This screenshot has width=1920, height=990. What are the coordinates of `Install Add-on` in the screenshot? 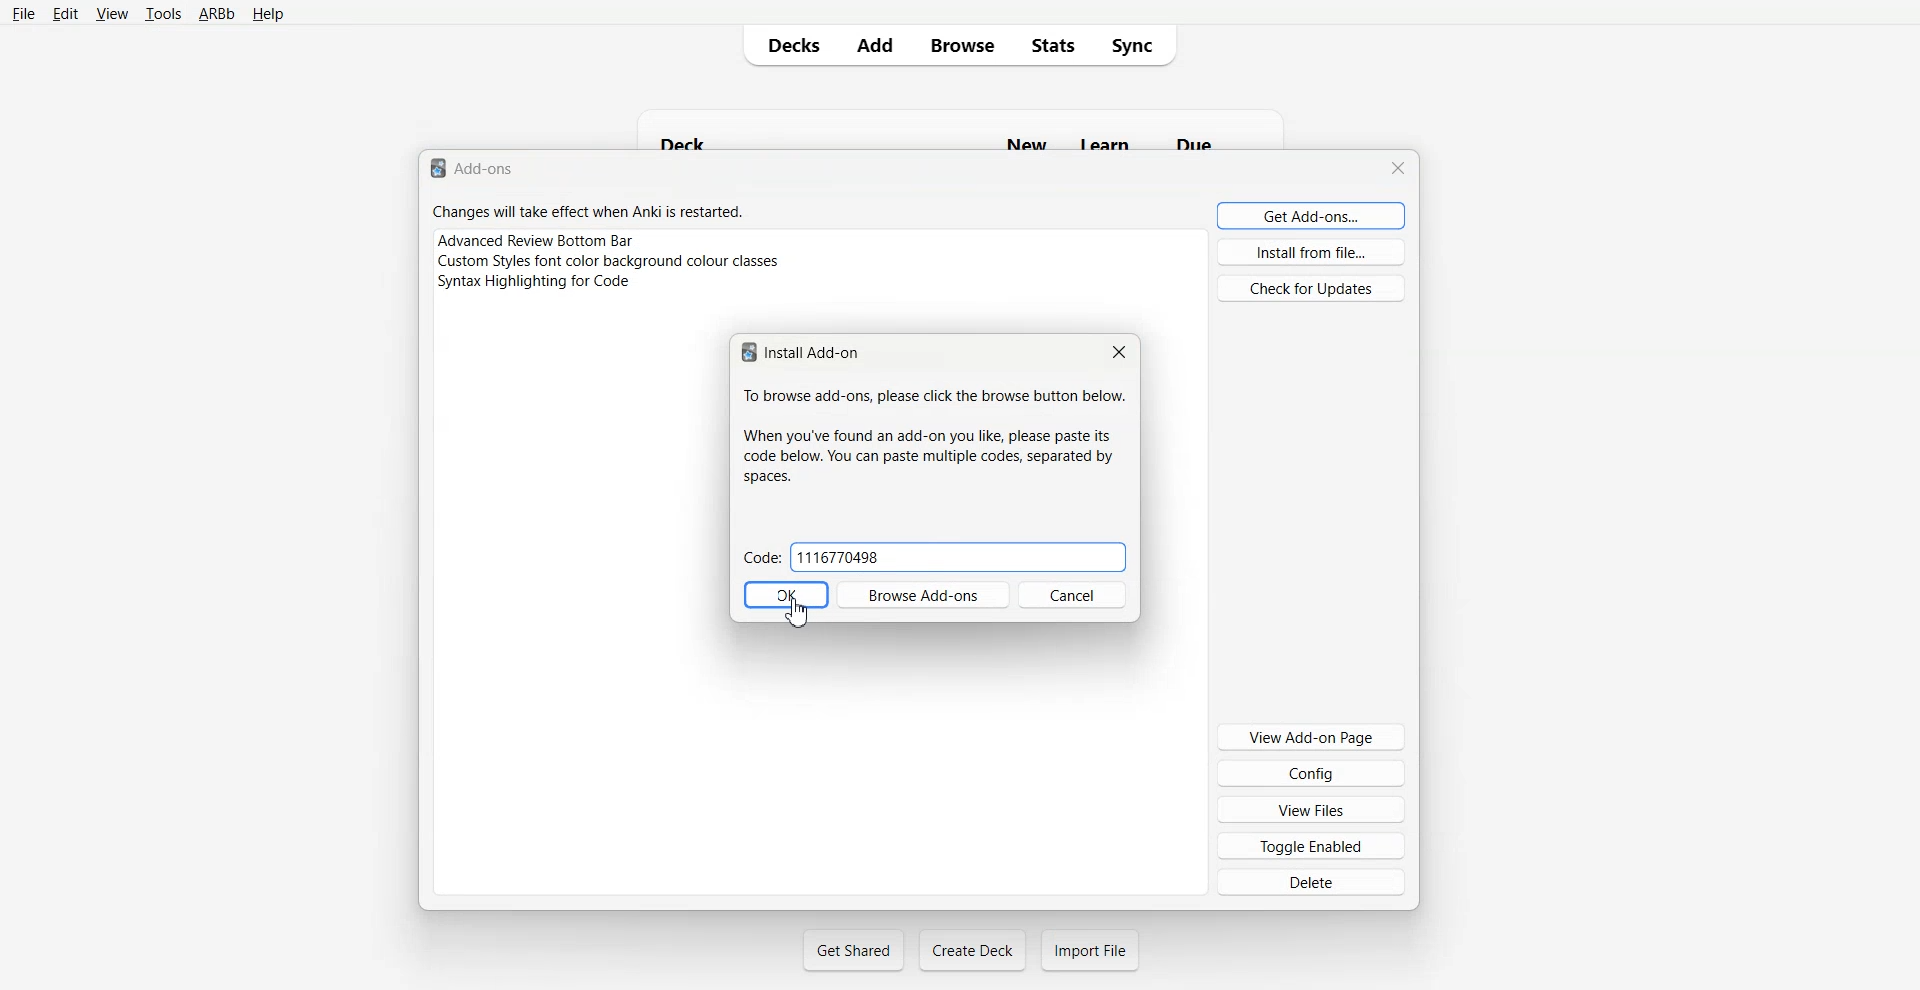 It's located at (801, 353).